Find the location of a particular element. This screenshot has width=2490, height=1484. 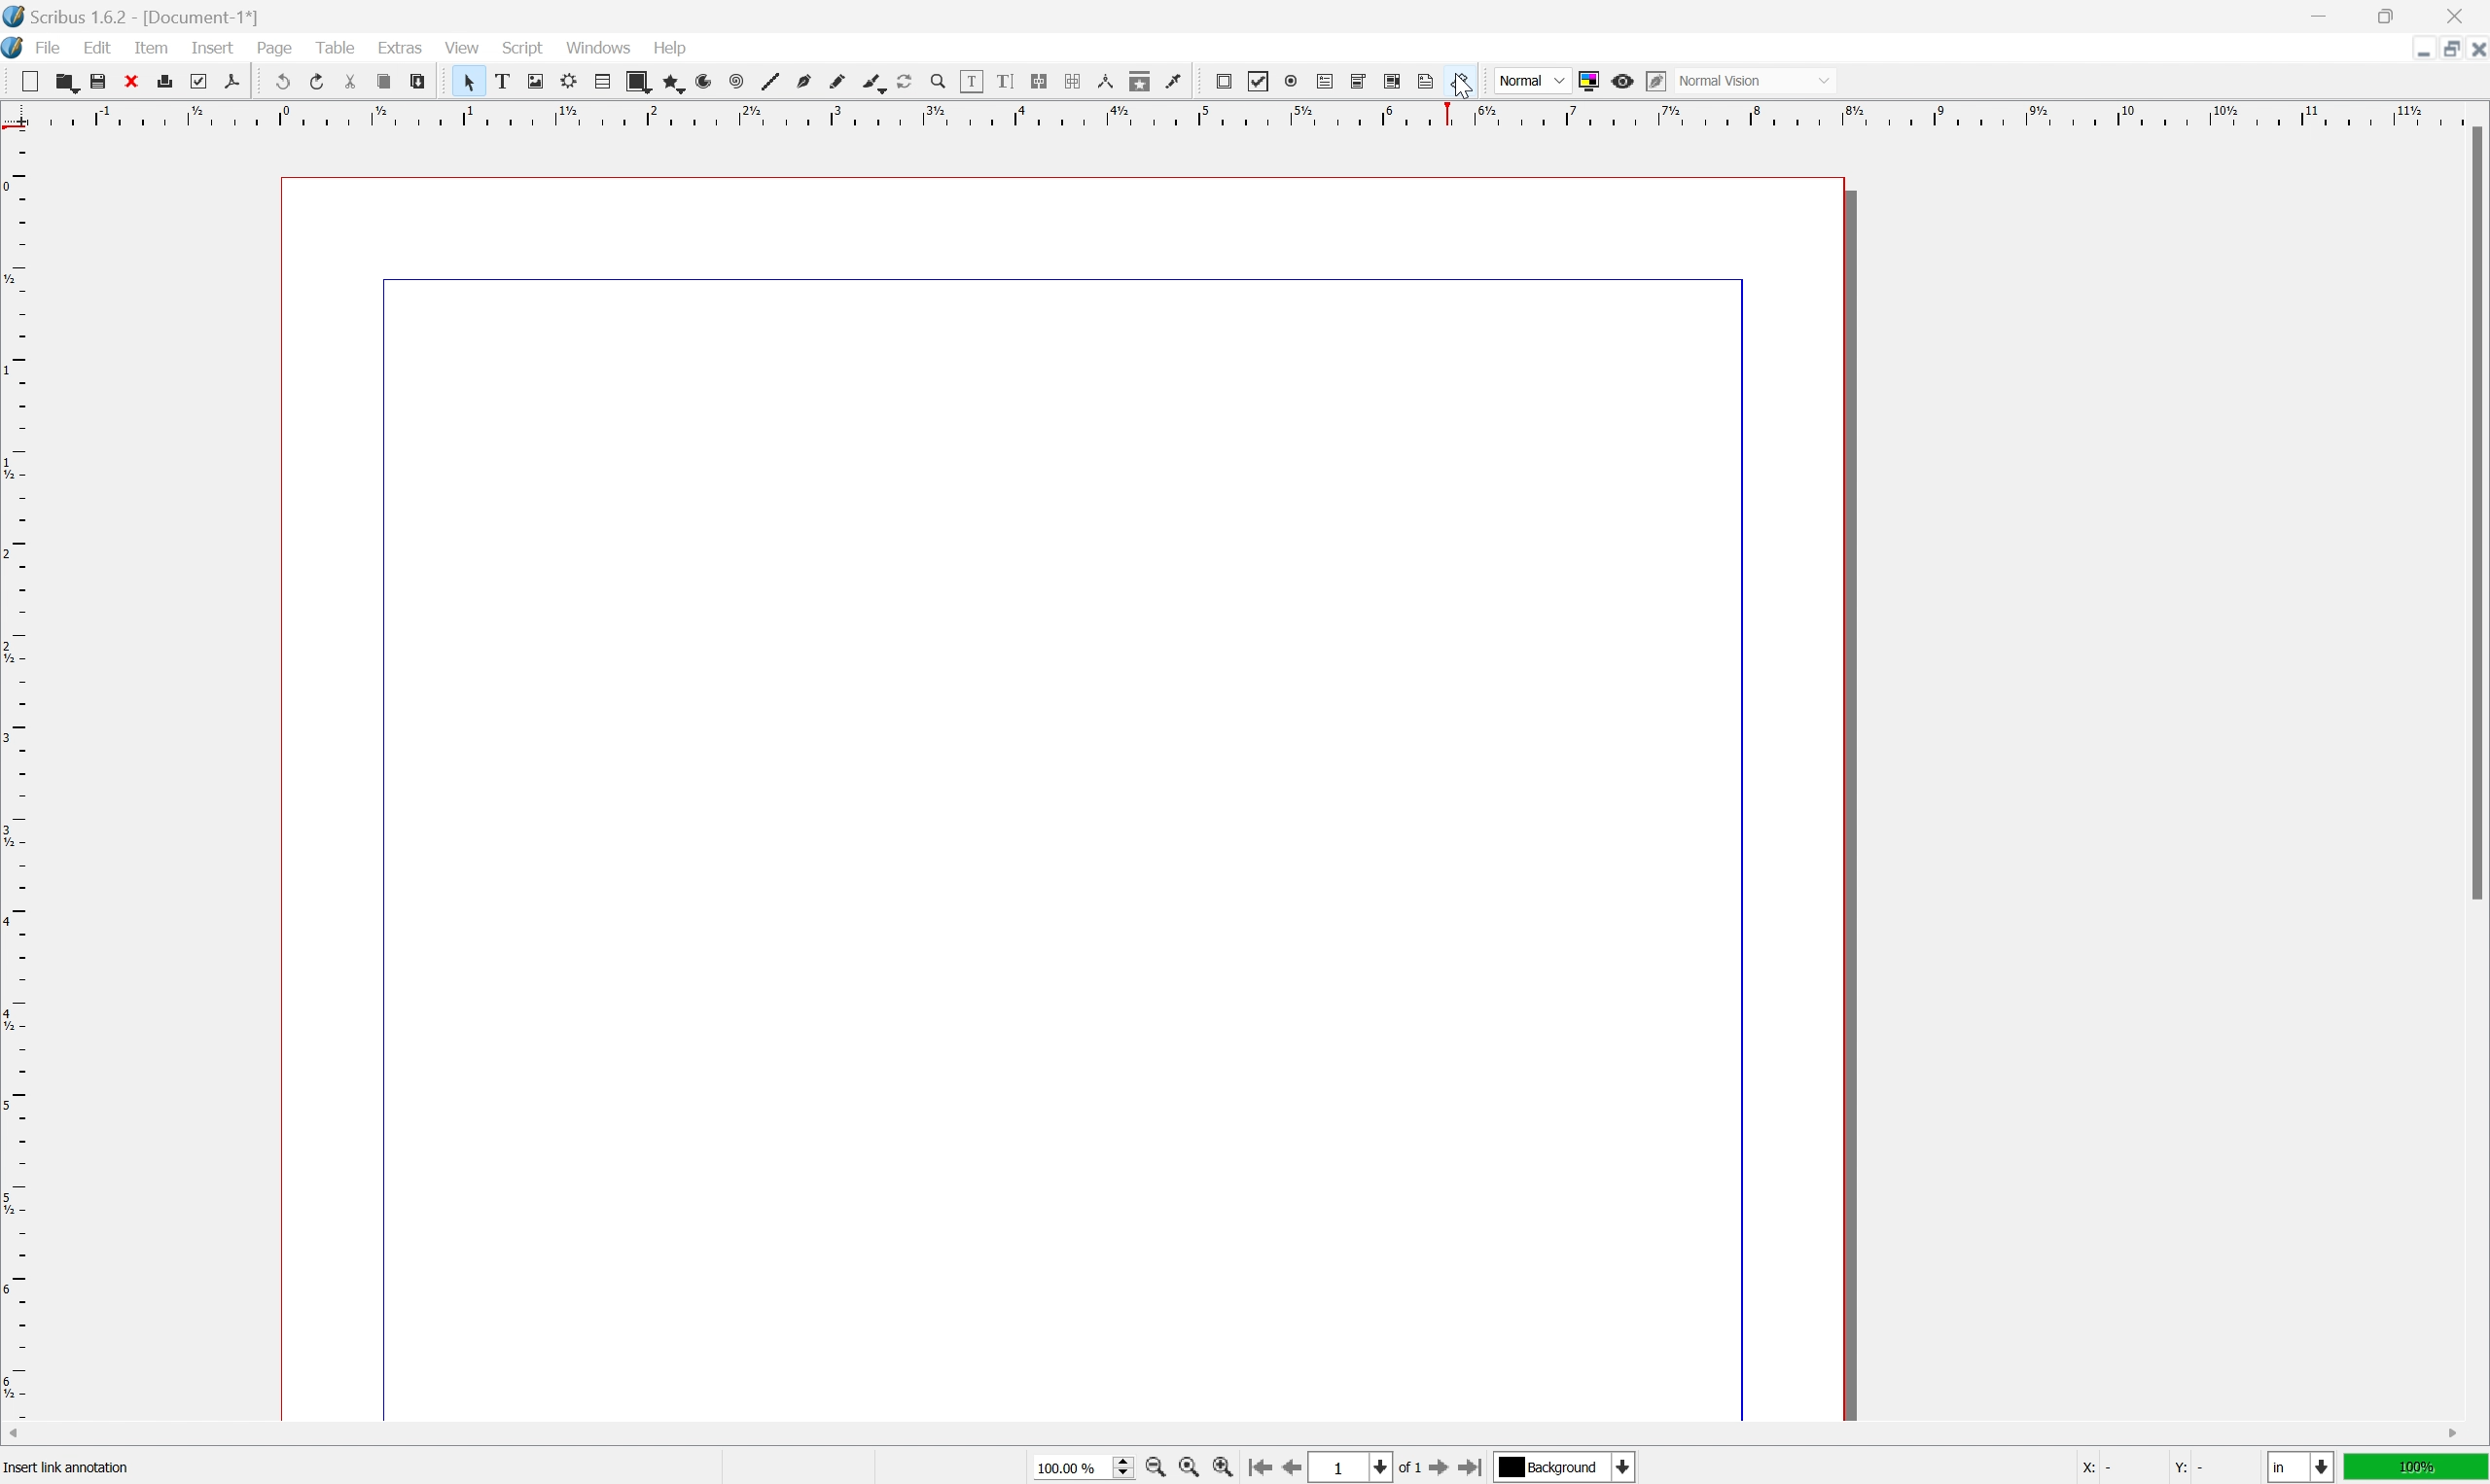

select current page is located at coordinates (1363, 1468).